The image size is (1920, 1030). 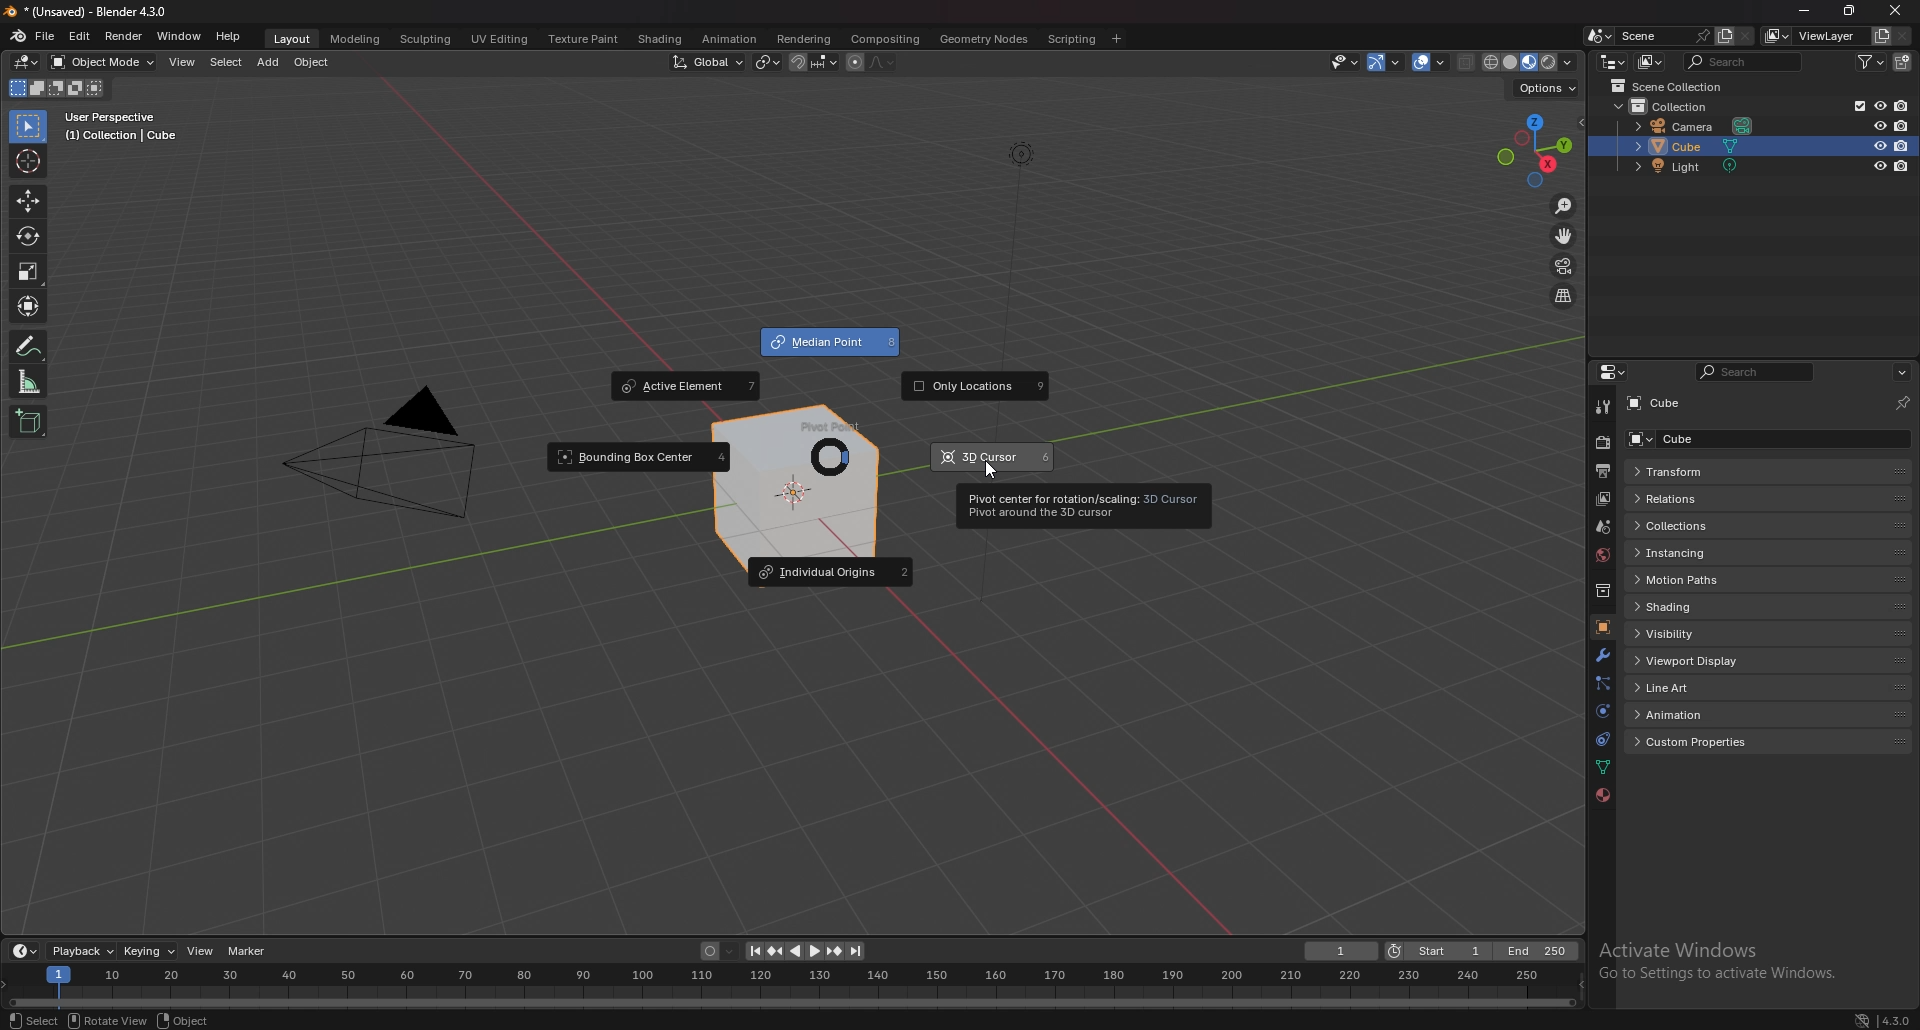 I want to click on render, so click(x=123, y=36).